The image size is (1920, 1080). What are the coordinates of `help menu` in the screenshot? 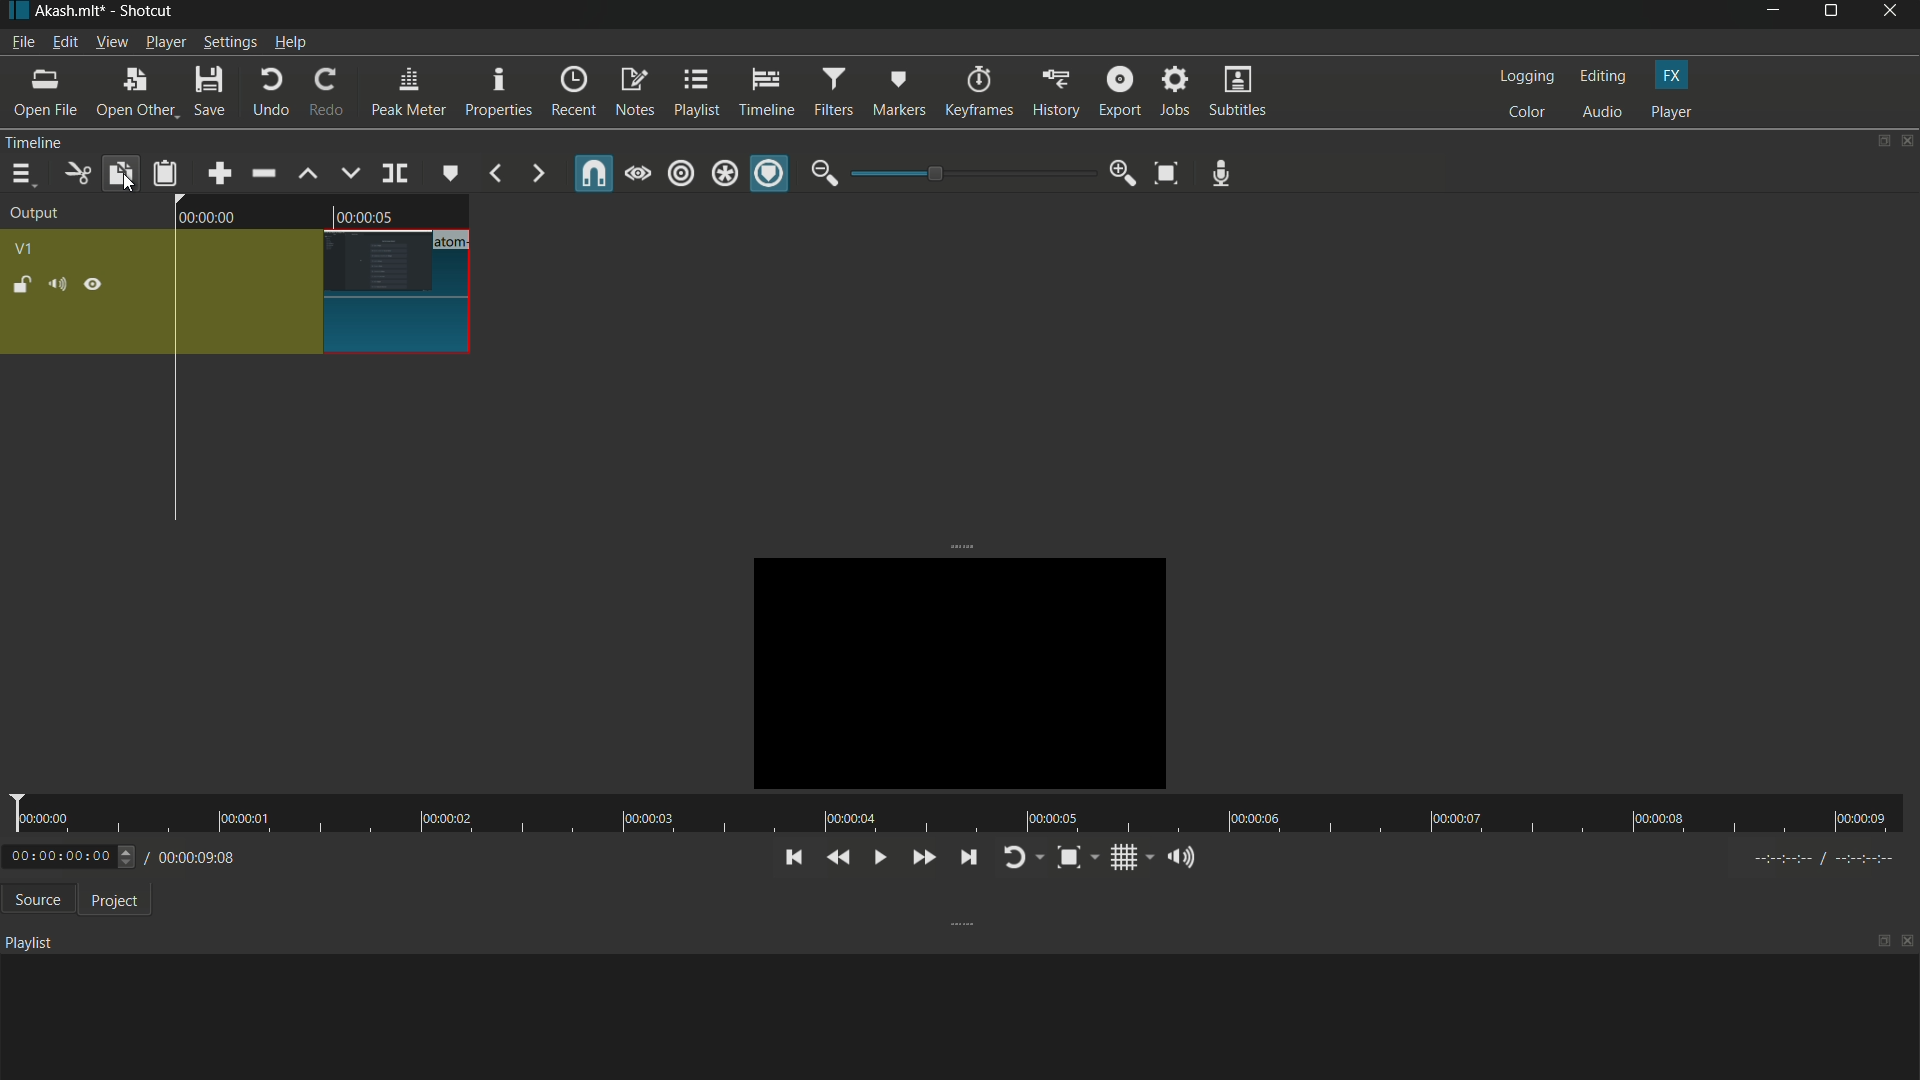 It's located at (292, 42).